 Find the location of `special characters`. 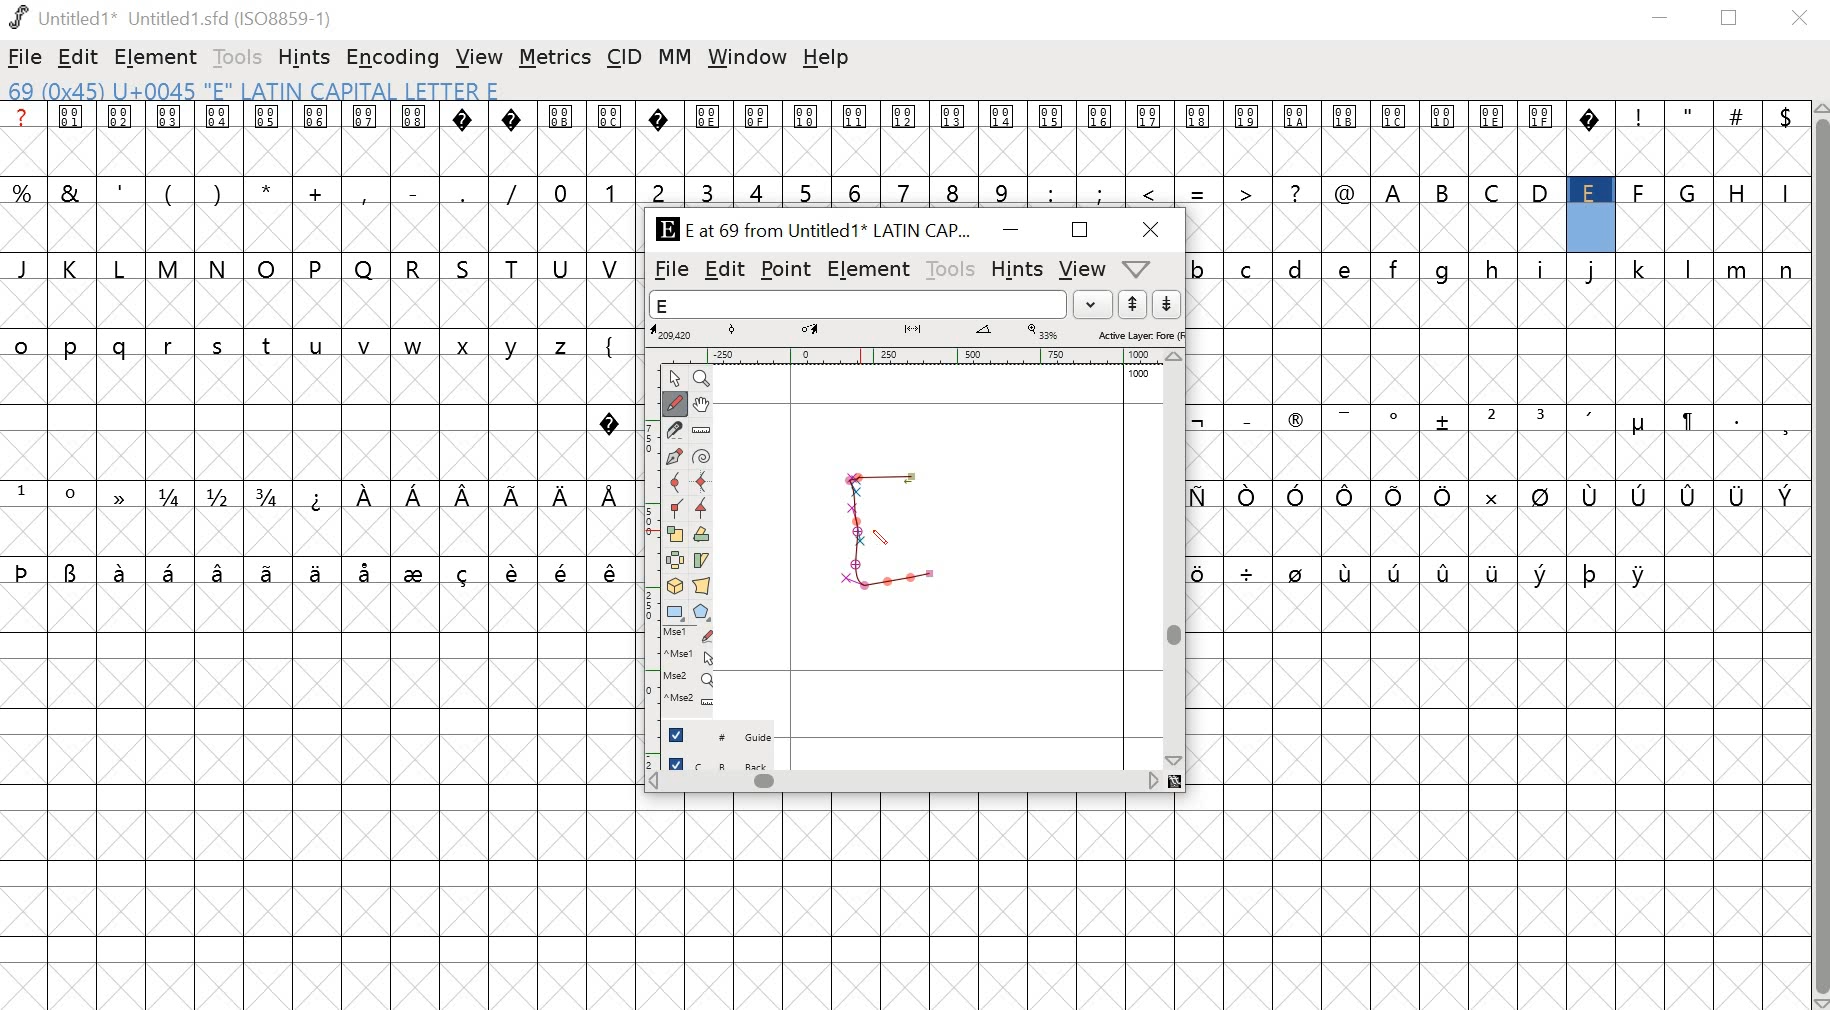

special characters is located at coordinates (1498, 497).